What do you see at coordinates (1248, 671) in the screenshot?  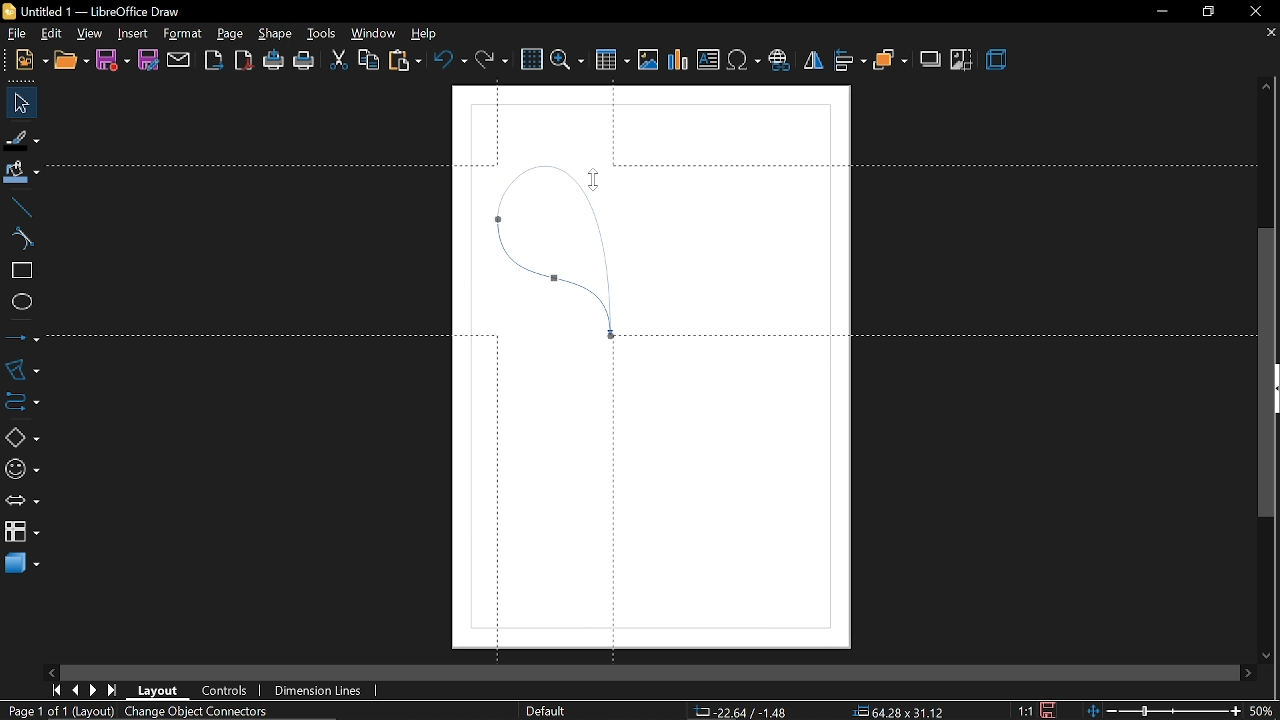 I see `move right` at bounding box center [1248, 671].